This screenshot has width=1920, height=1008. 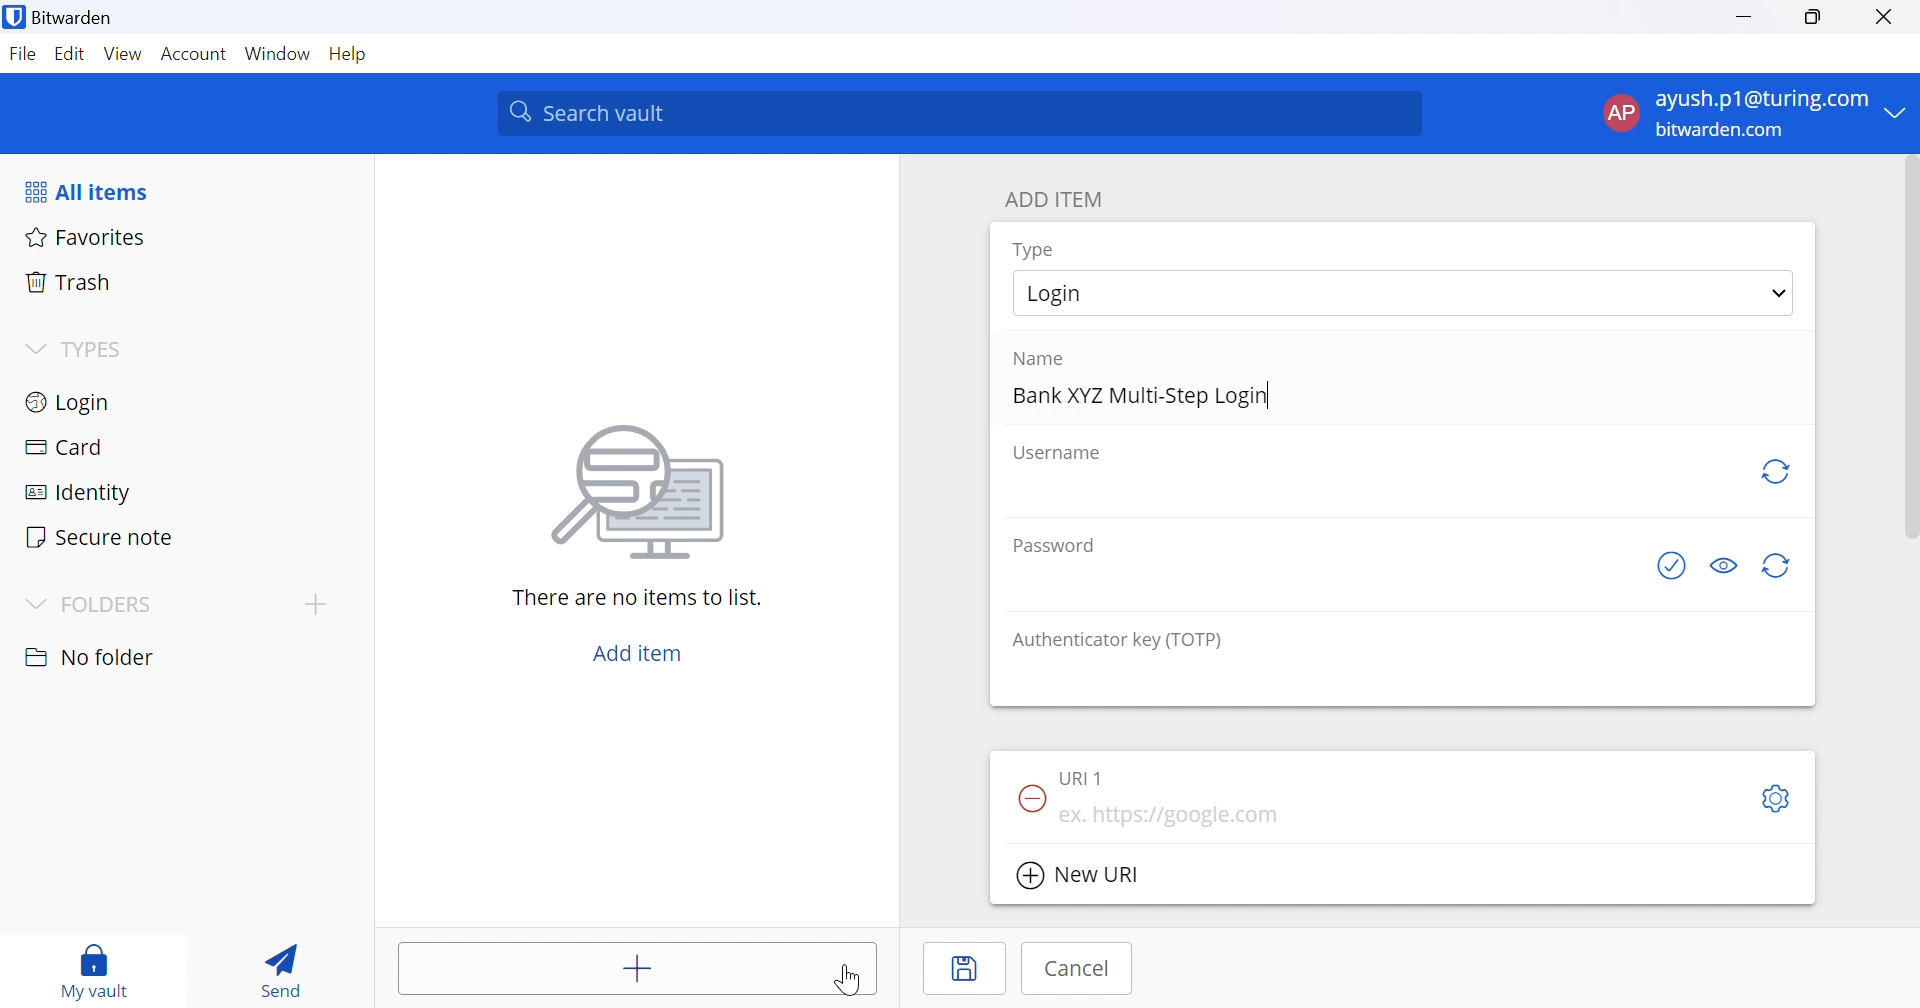 What do you see at coordinates (965, 969) in the screenshot?
I see `Save` at bounding box center [965, 969].